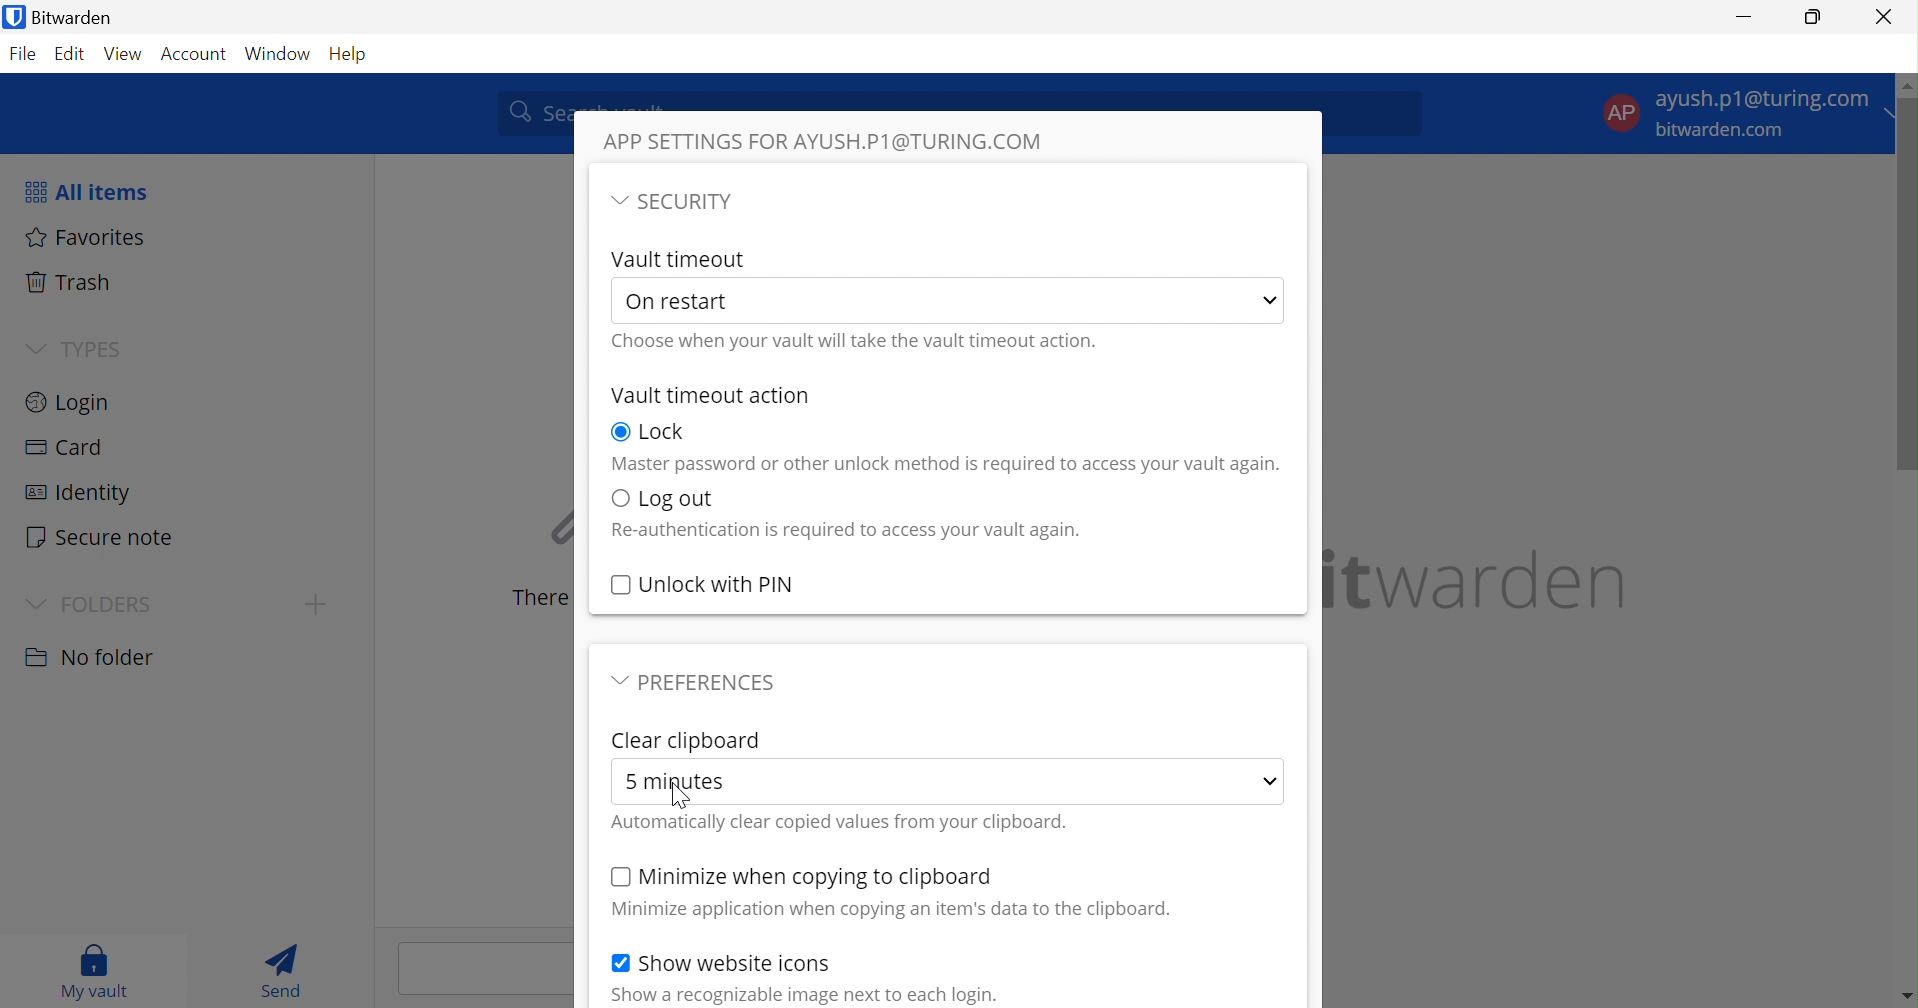  I want to click on Vault timeout action, so click(711, 394).